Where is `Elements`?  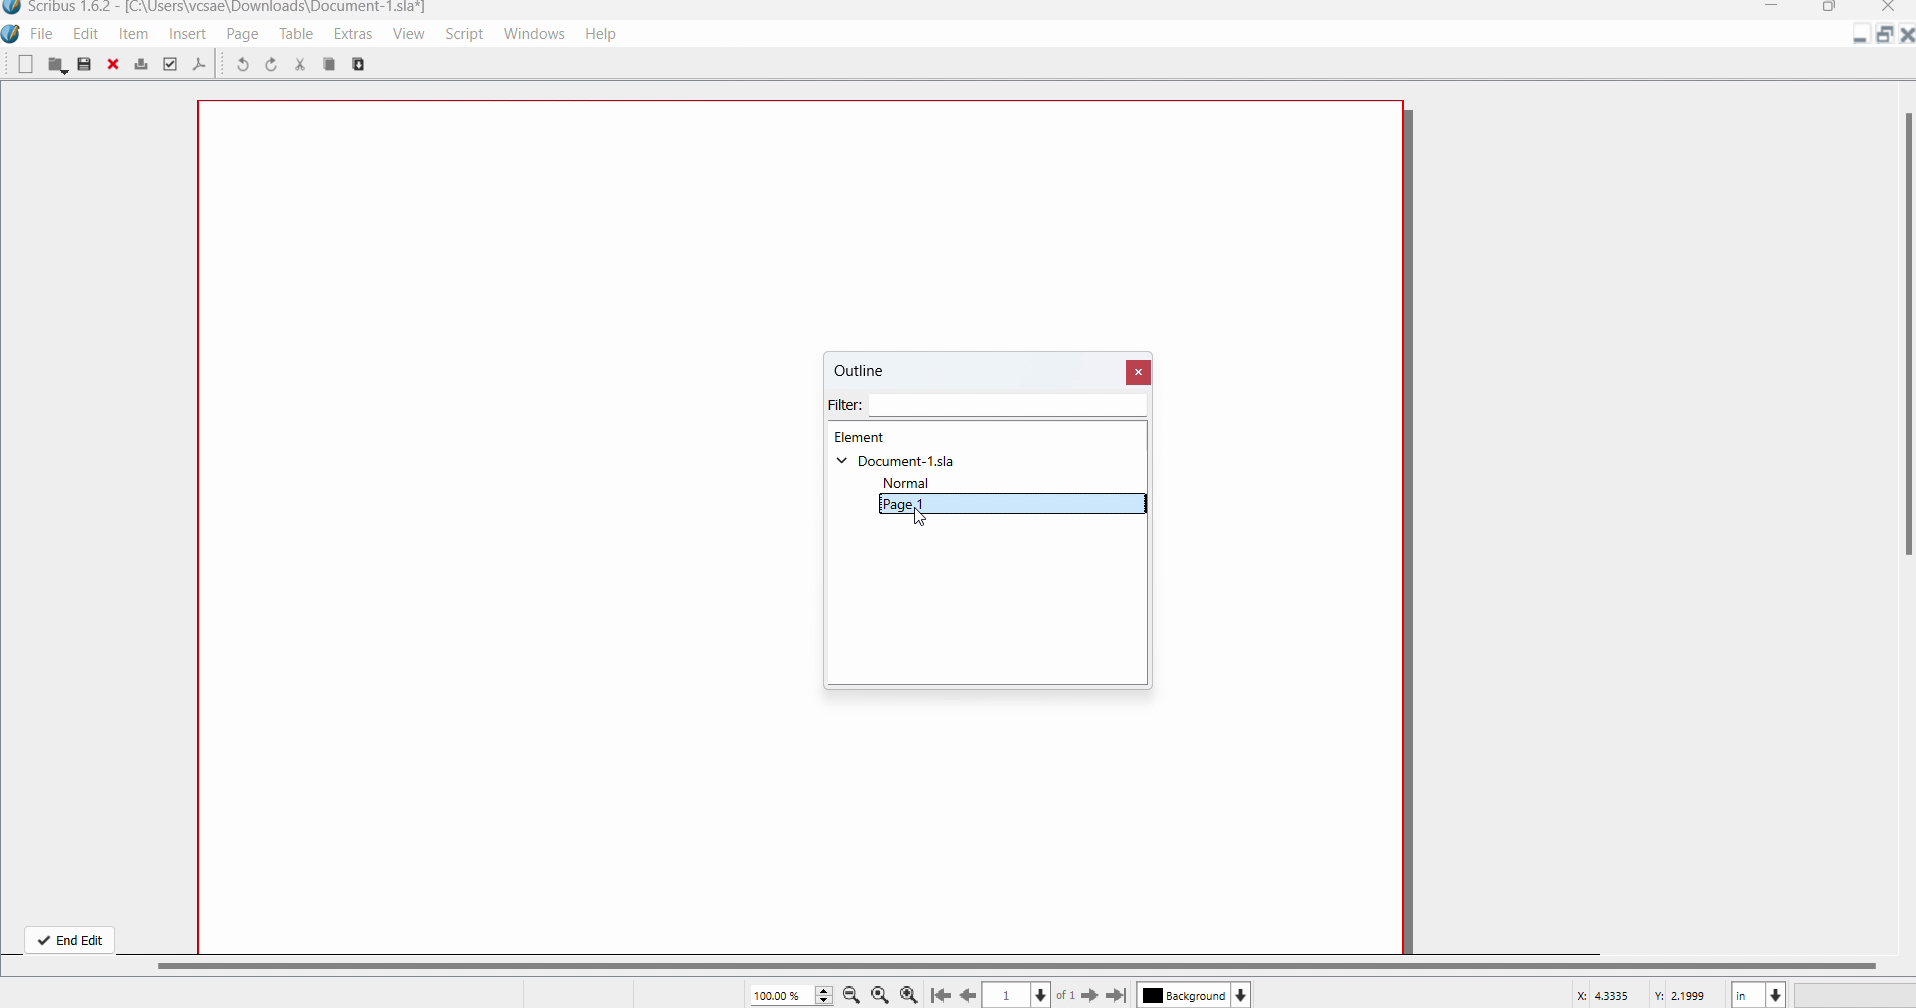 Elements is located at coordinates (863, 438).